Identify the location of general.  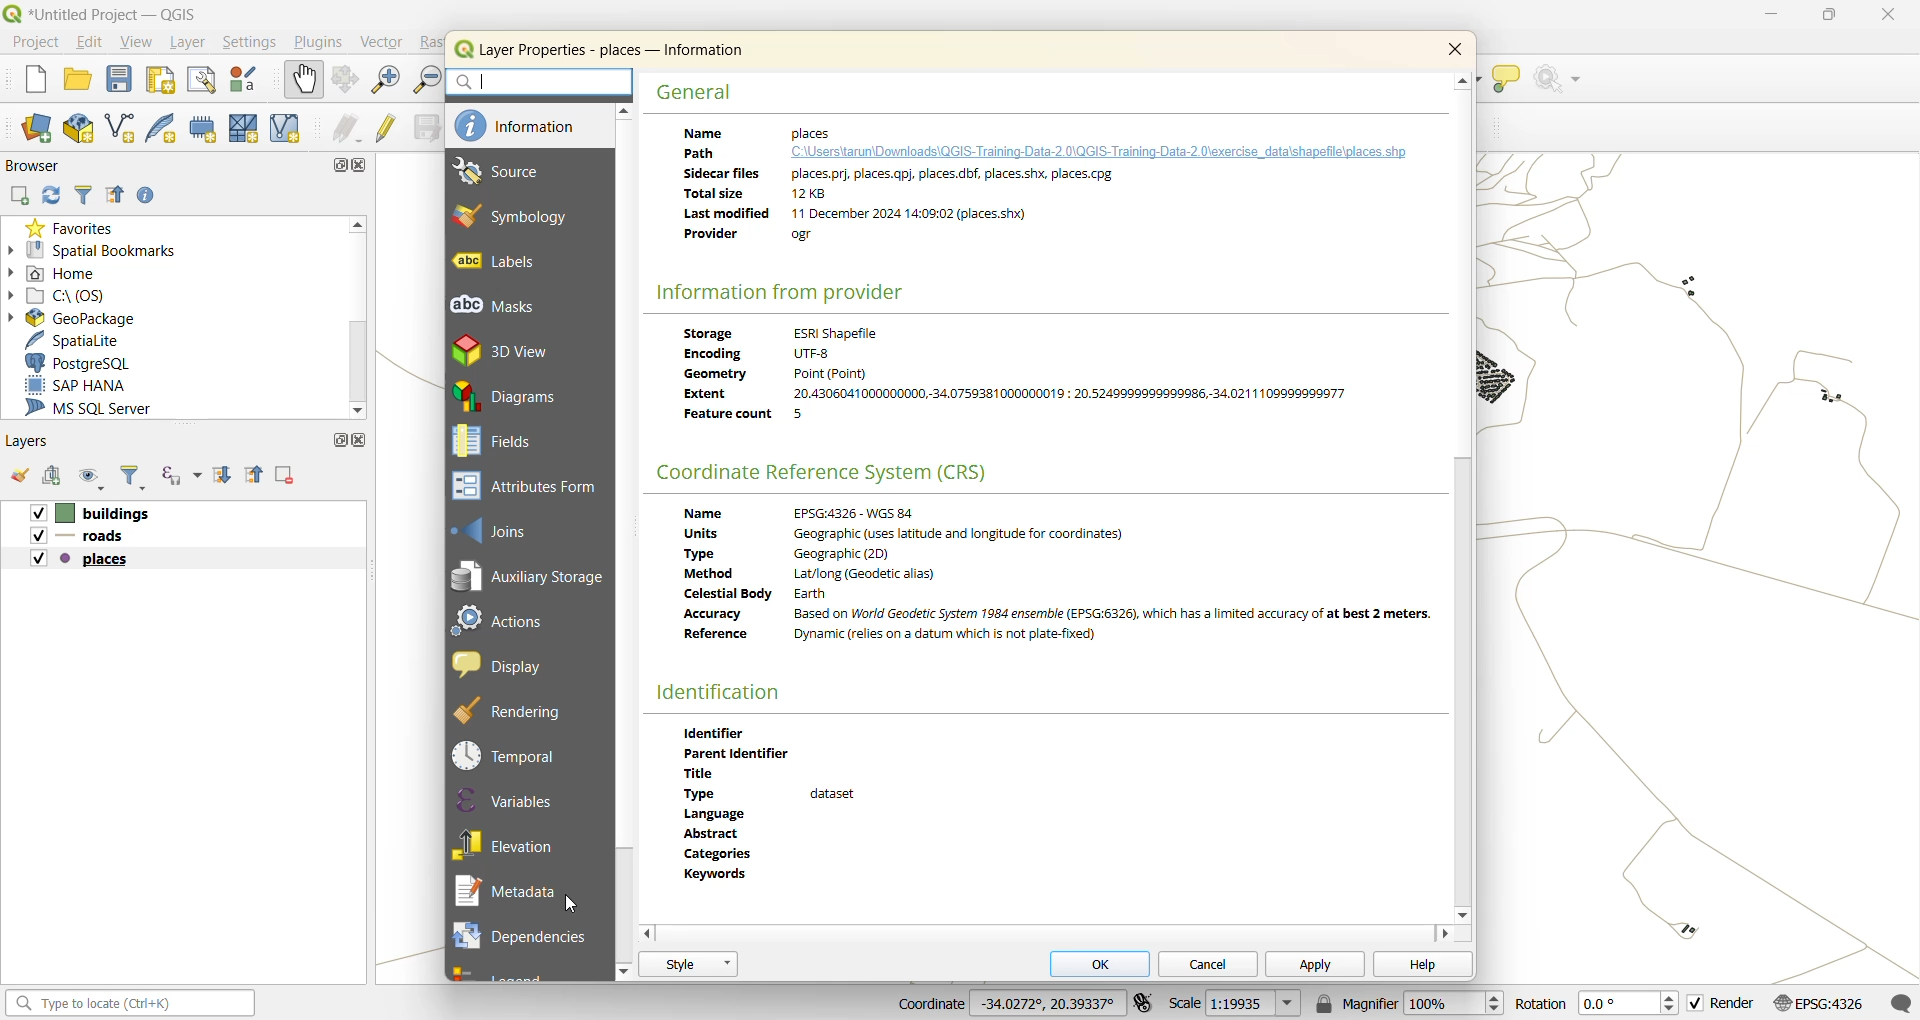
(696, 91).